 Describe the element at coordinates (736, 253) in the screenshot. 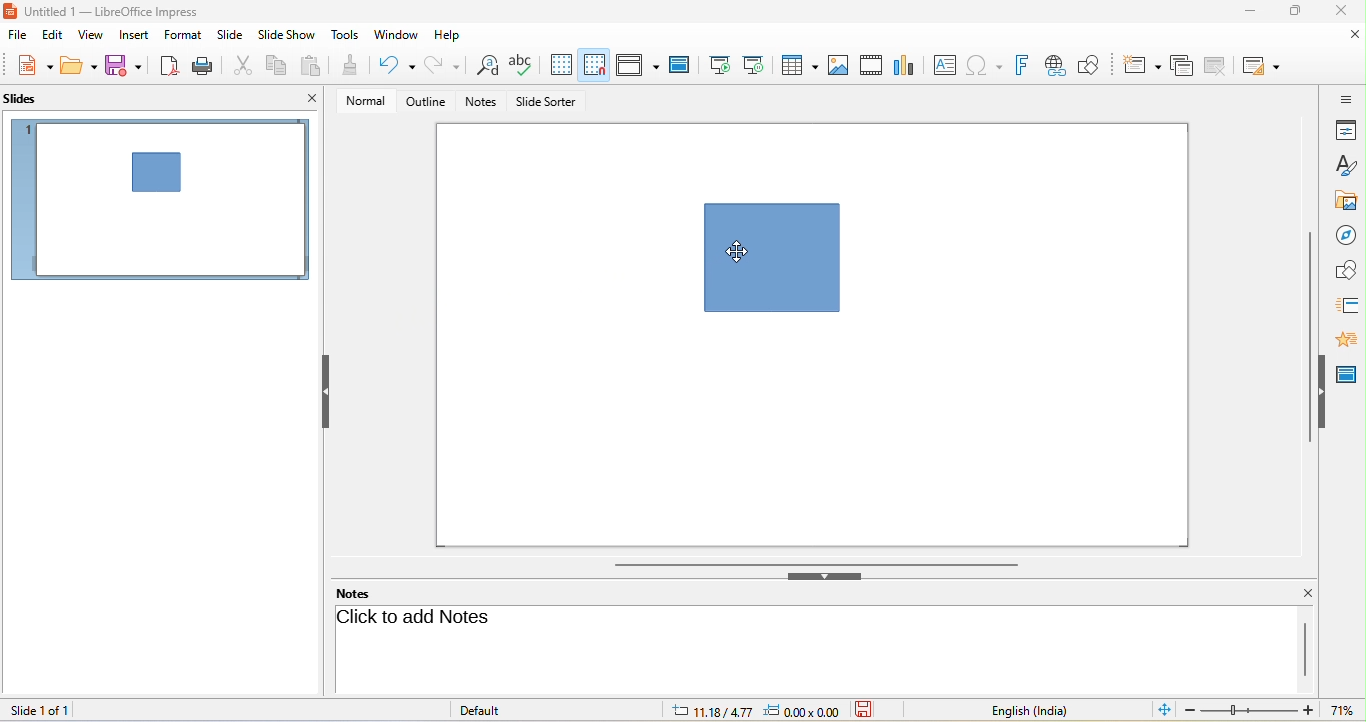

I see `cursor` at that location.